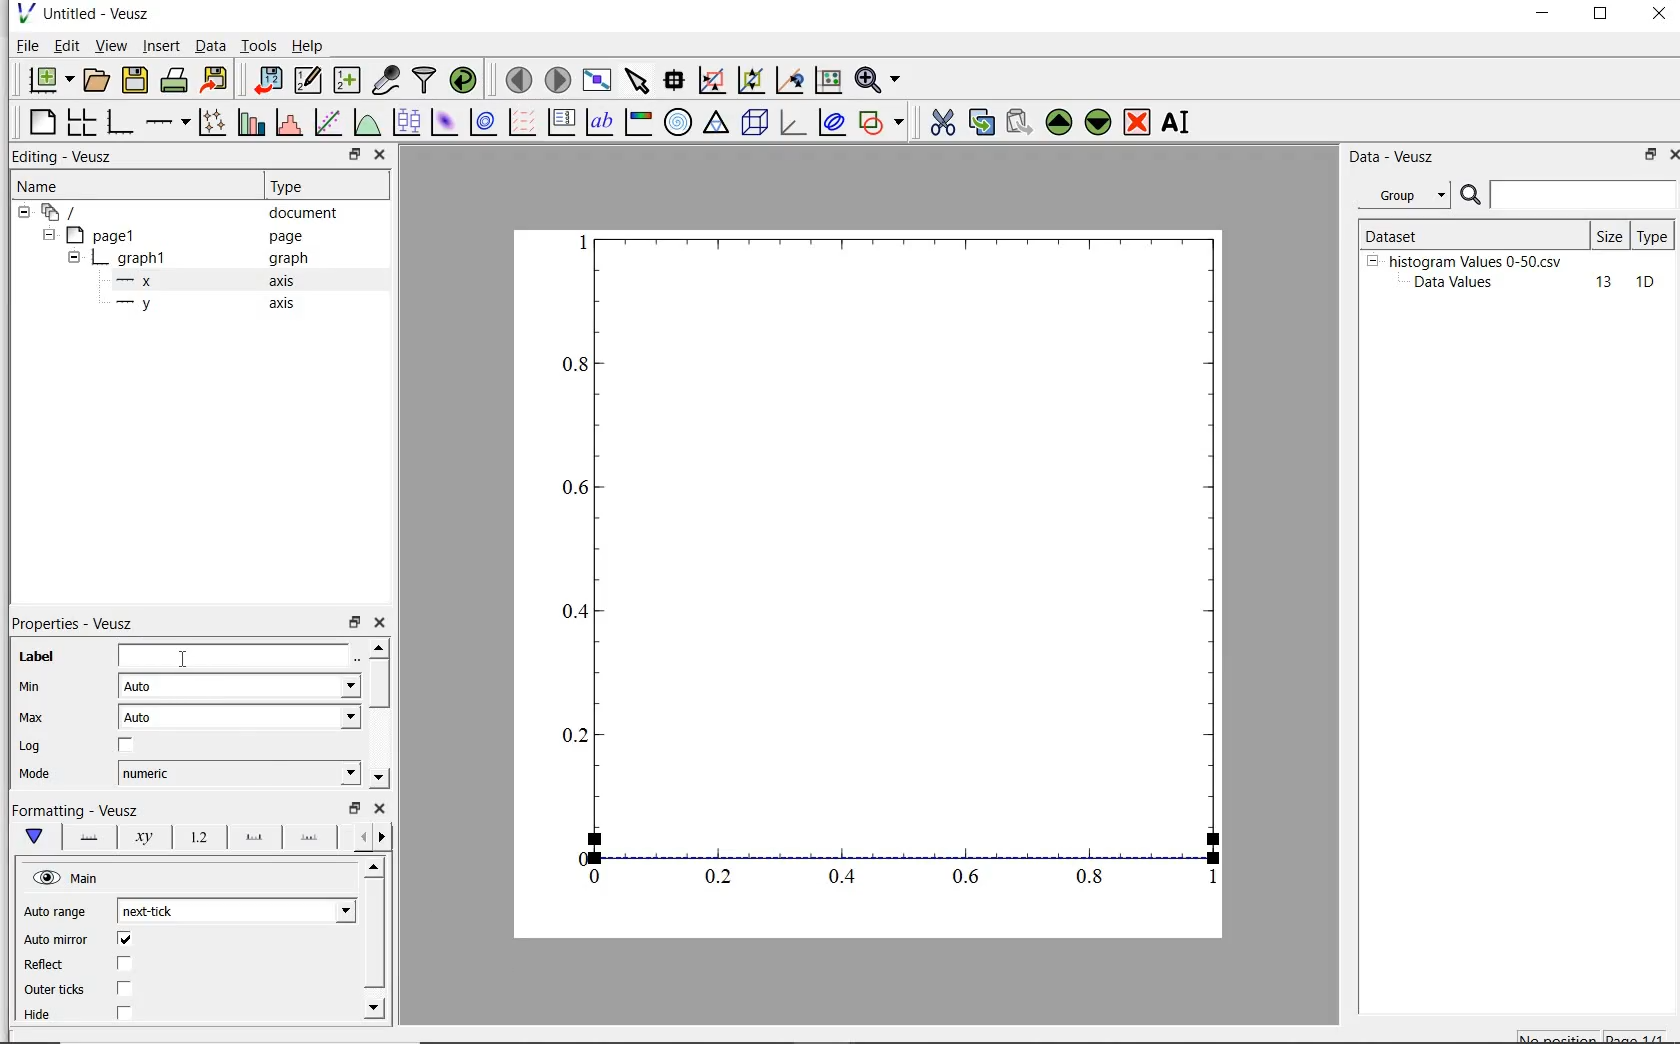 This screenshot has height=1044, width=1680. Describe the element at coordinates (640, 122) in the screenshot. I see `image color bar` at that location.